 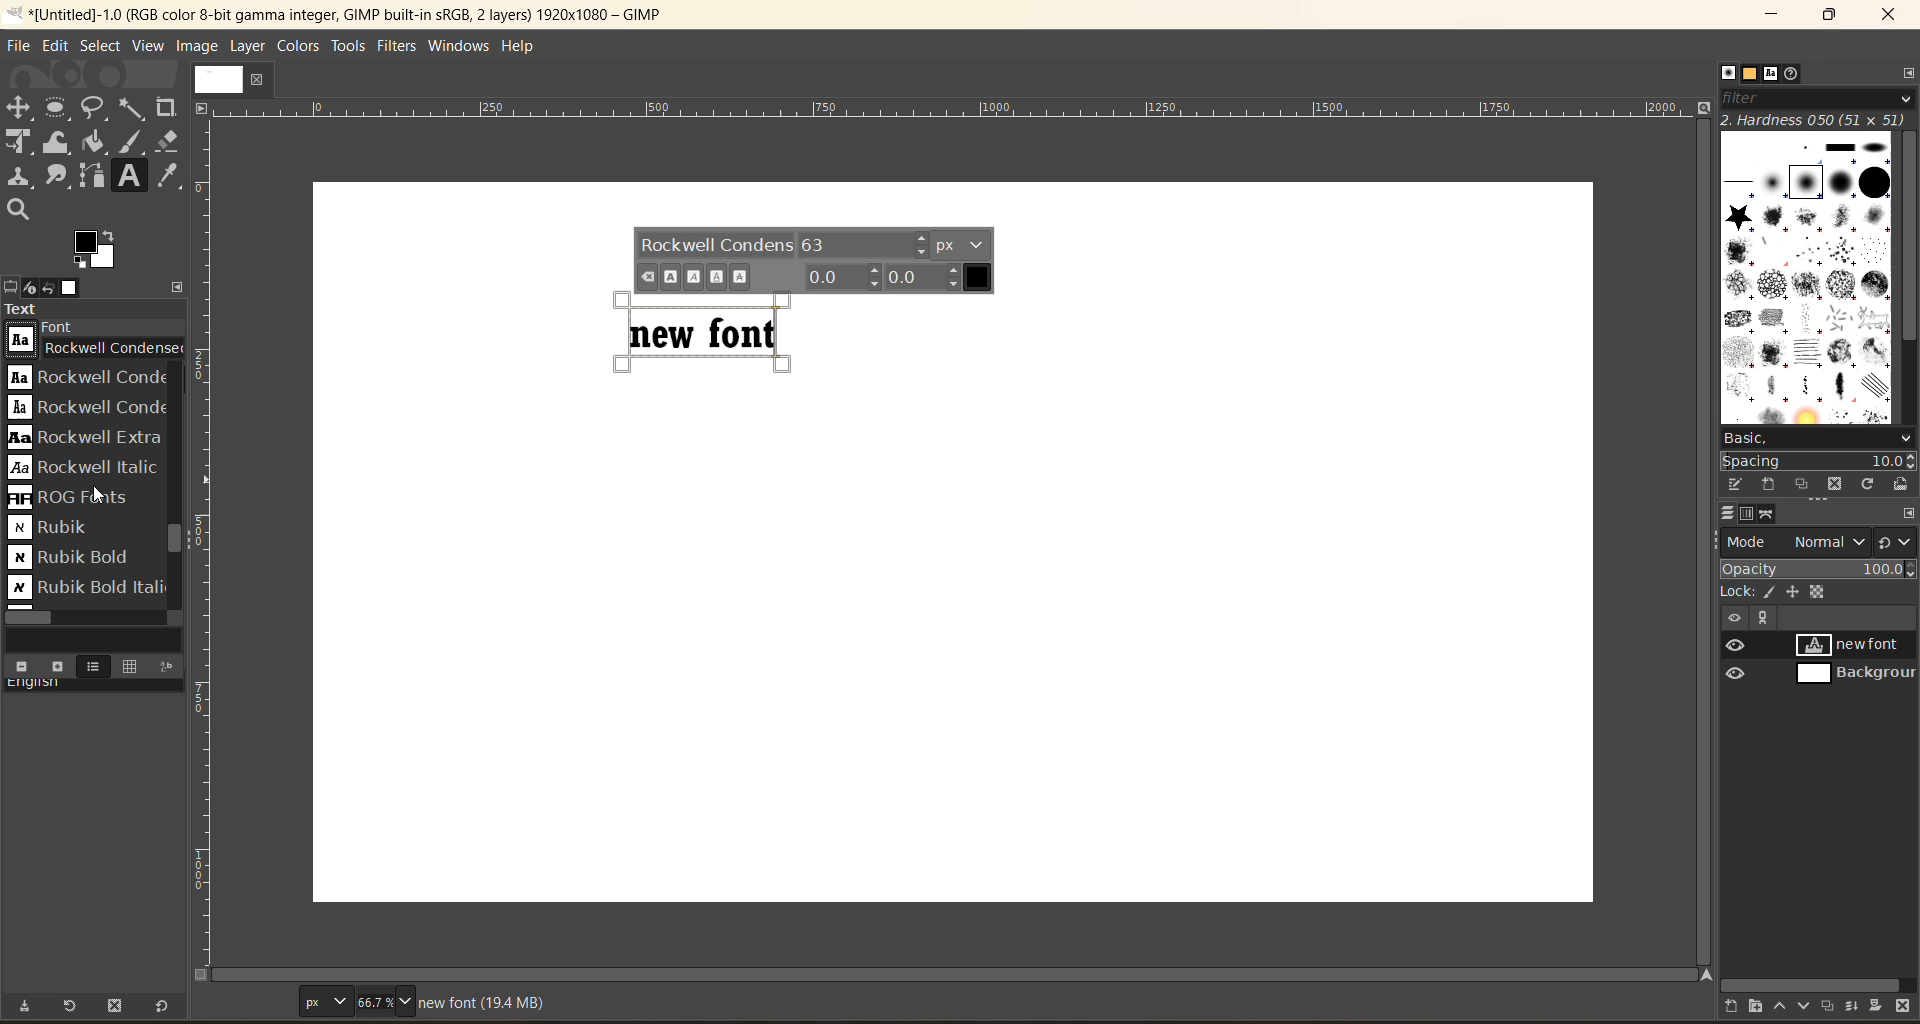 What do you see at coordinates (1727, 659) in the screenshot?
I see `view/hide` at bounding box center [1727, 659].